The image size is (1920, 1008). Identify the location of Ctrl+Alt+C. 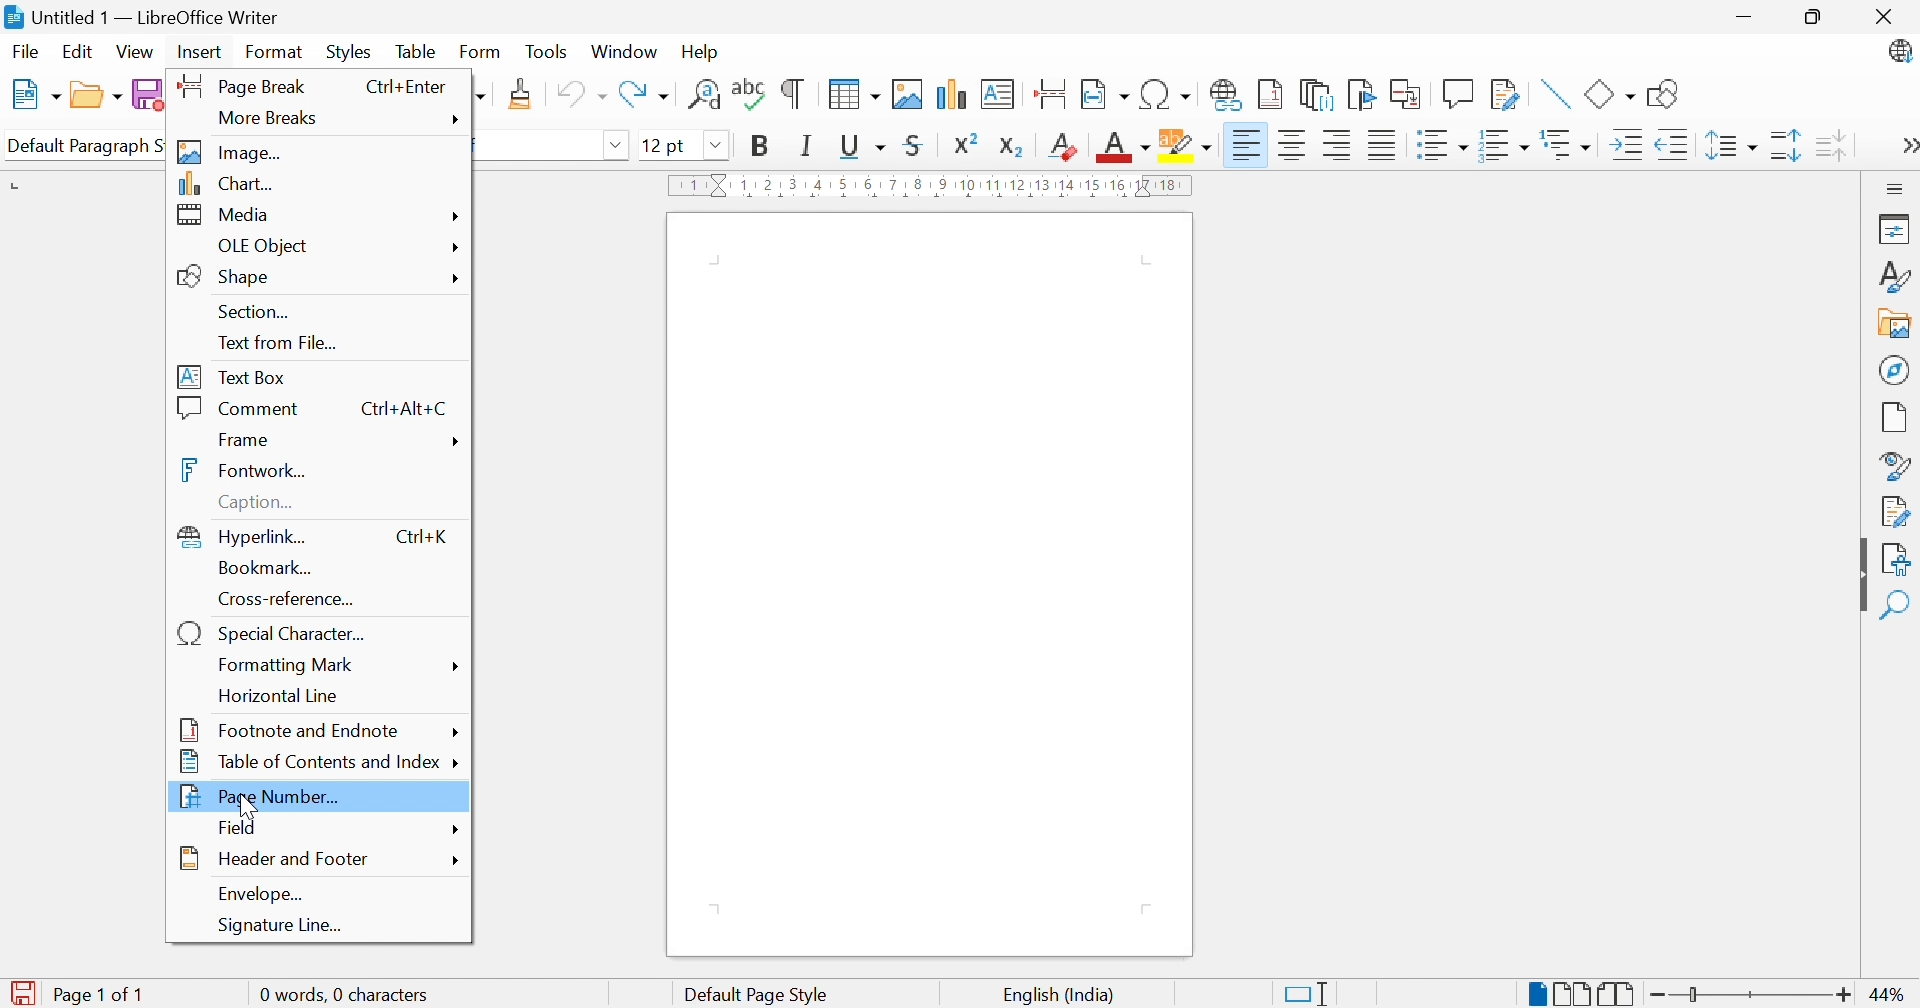
(403, 407).